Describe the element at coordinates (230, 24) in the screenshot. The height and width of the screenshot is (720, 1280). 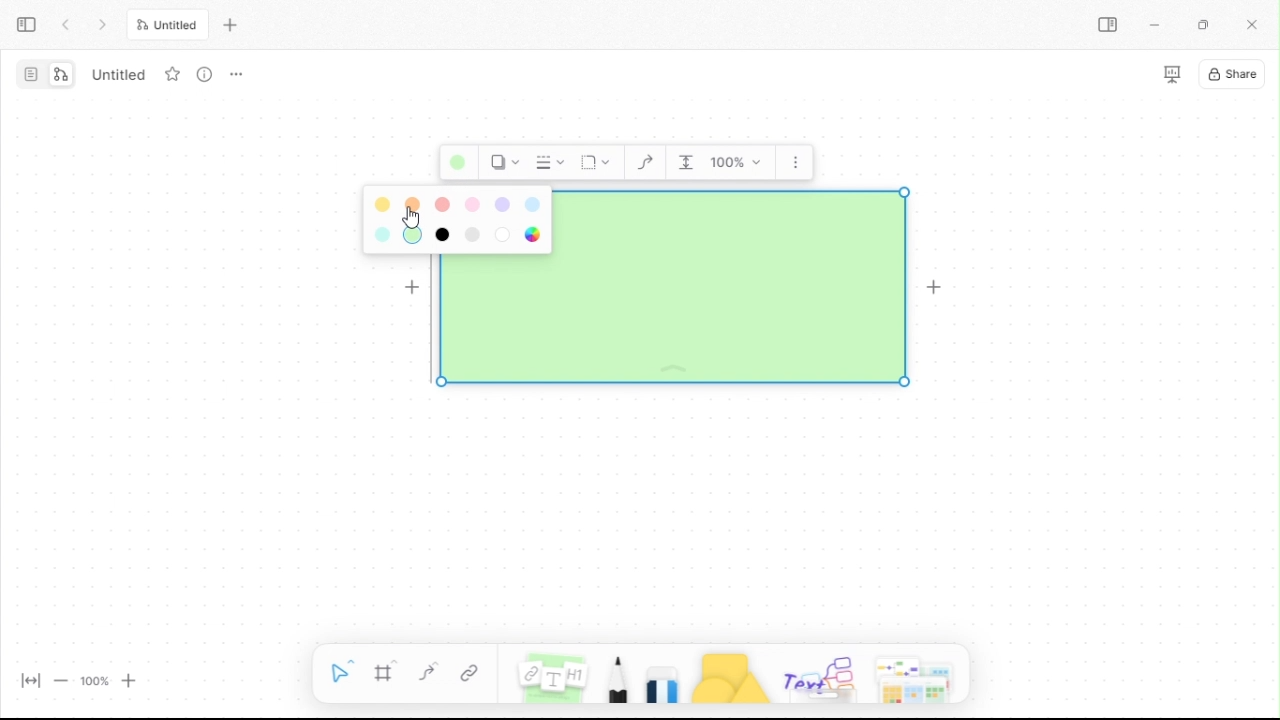
I see `new tab` at that location.